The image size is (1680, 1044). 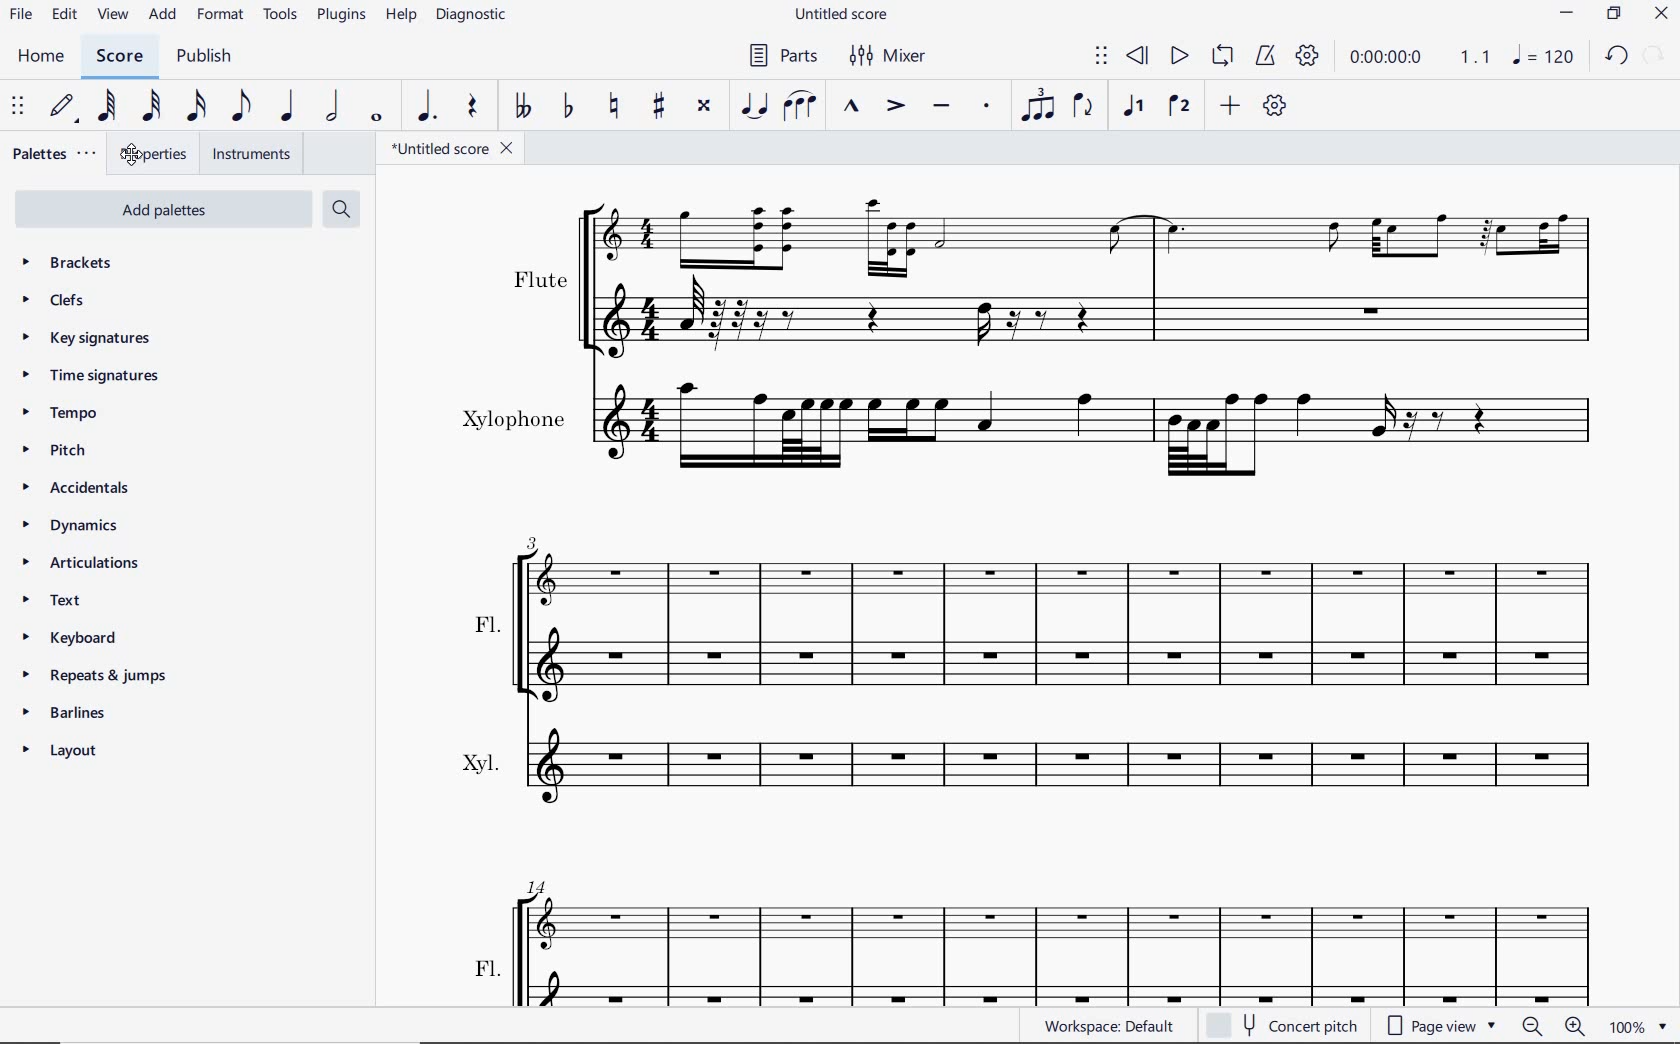 I want to click on PUBLISH, so click(x=205, y=56).